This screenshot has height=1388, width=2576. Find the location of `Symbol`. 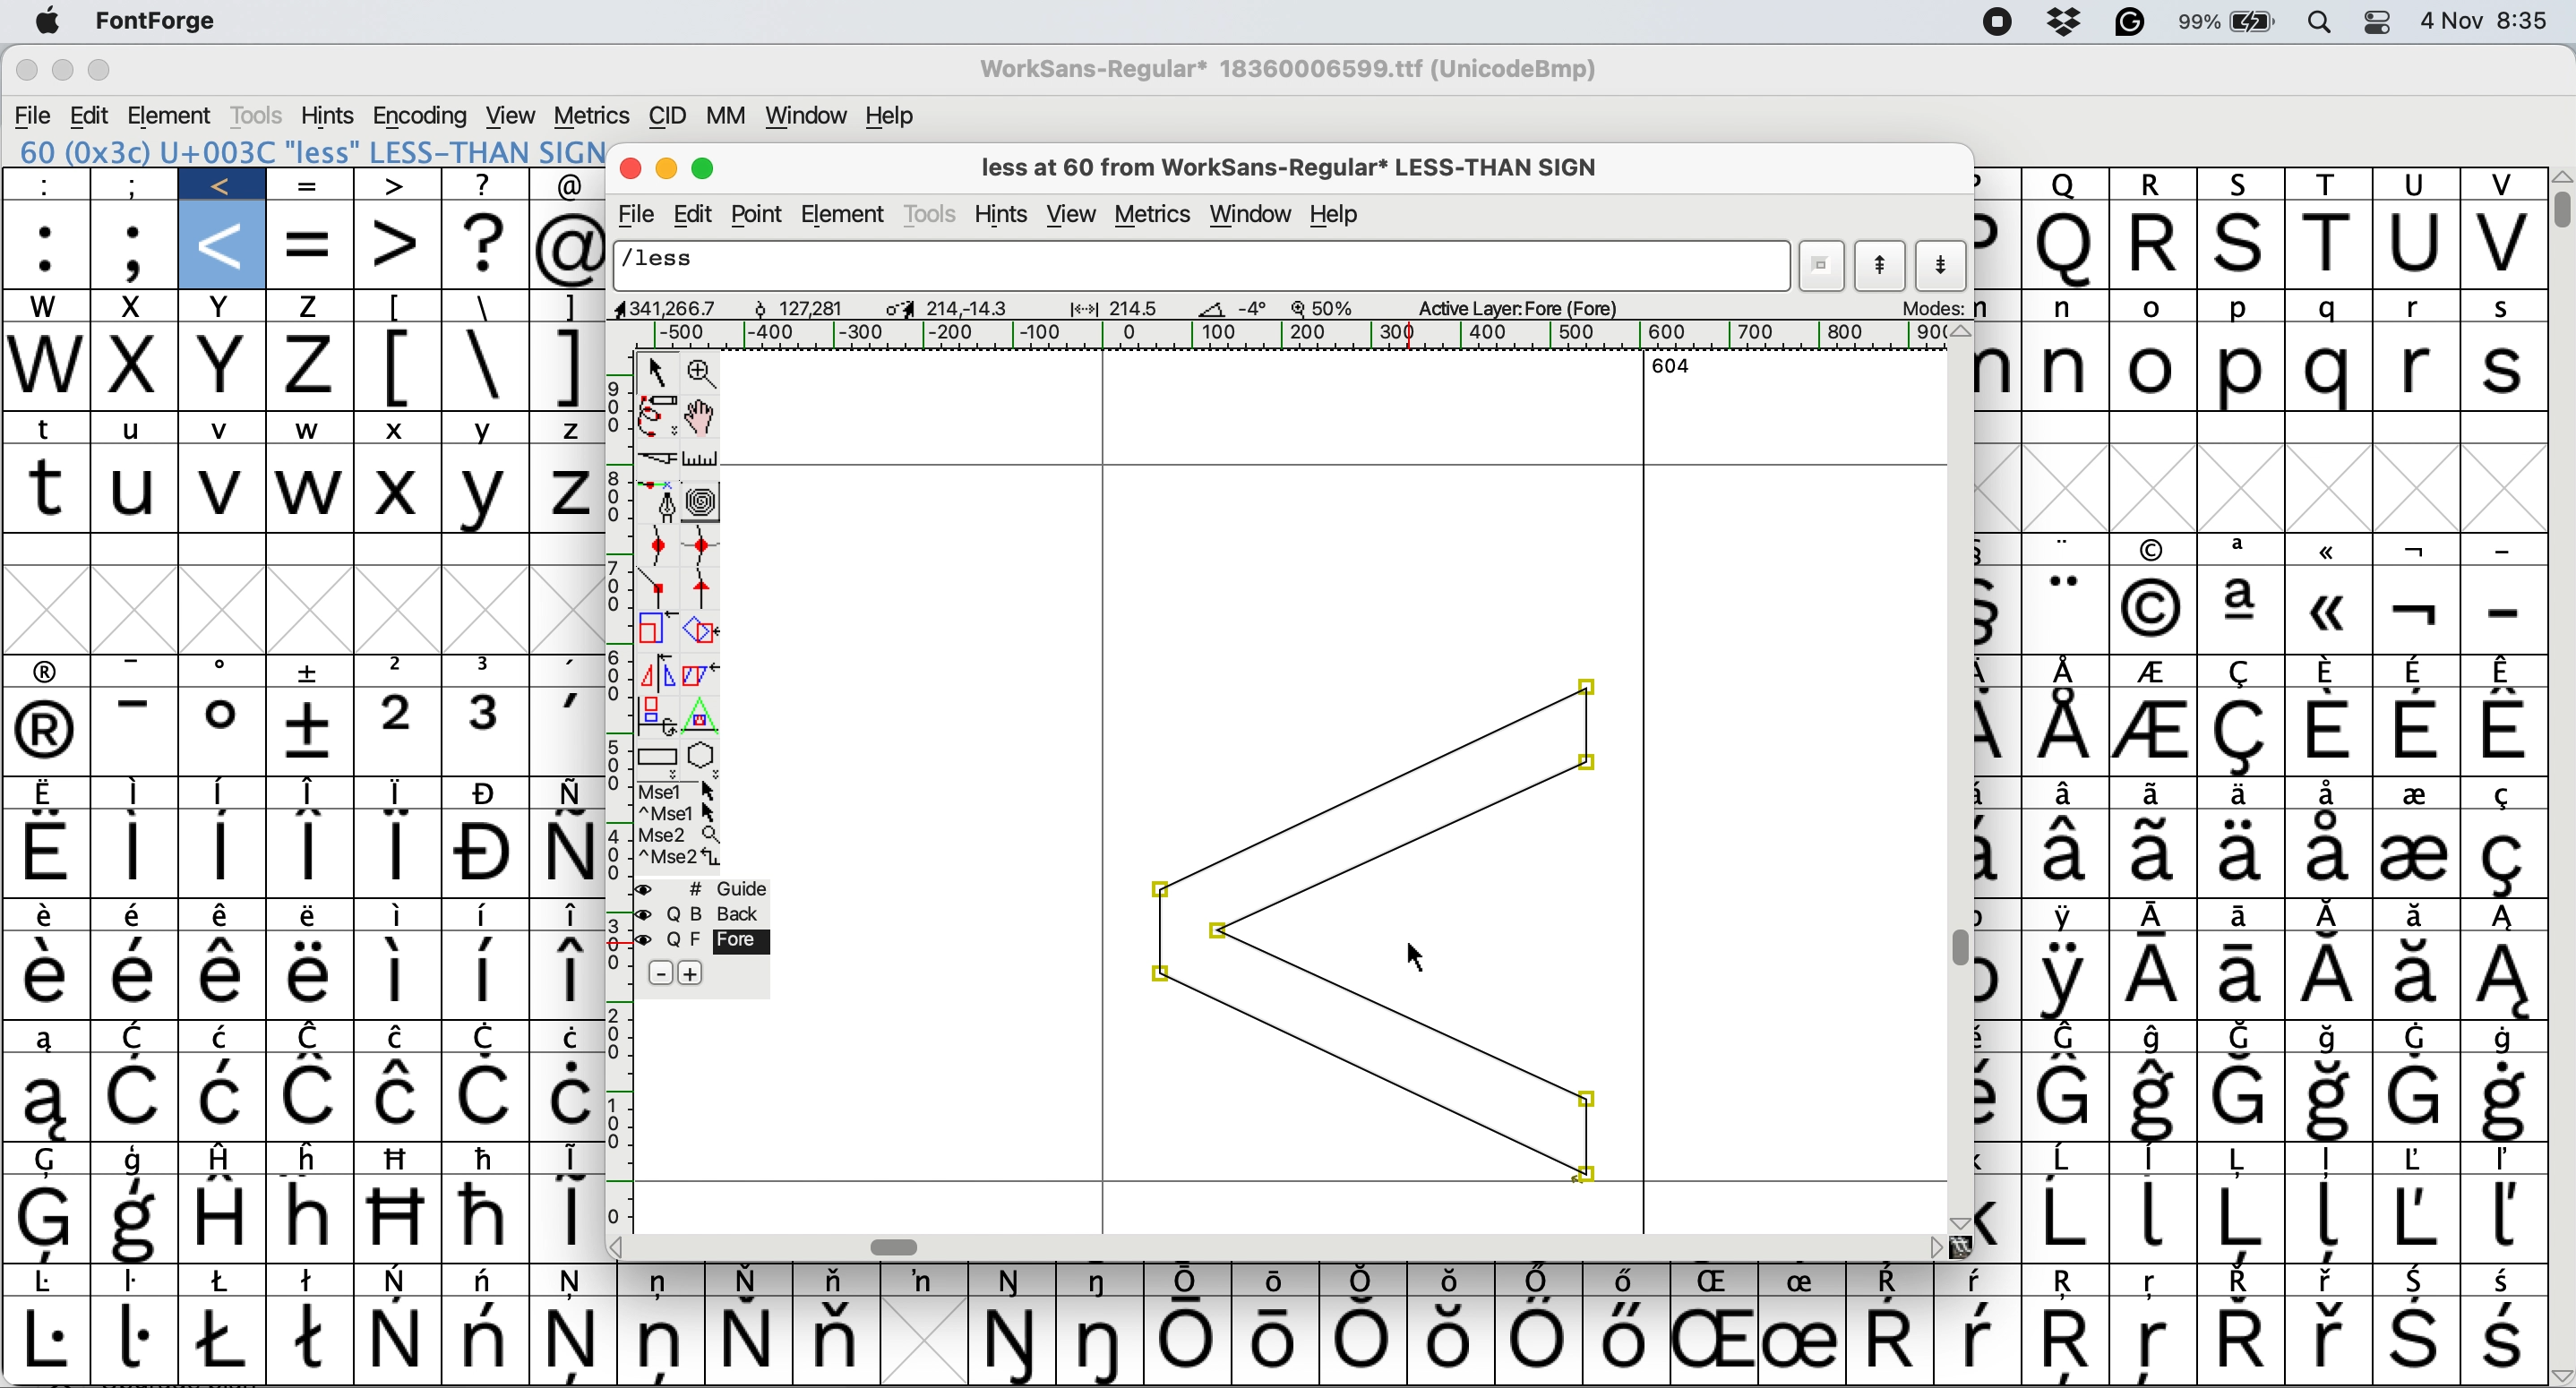

Symbol is located at coordinates (2417, 1100).